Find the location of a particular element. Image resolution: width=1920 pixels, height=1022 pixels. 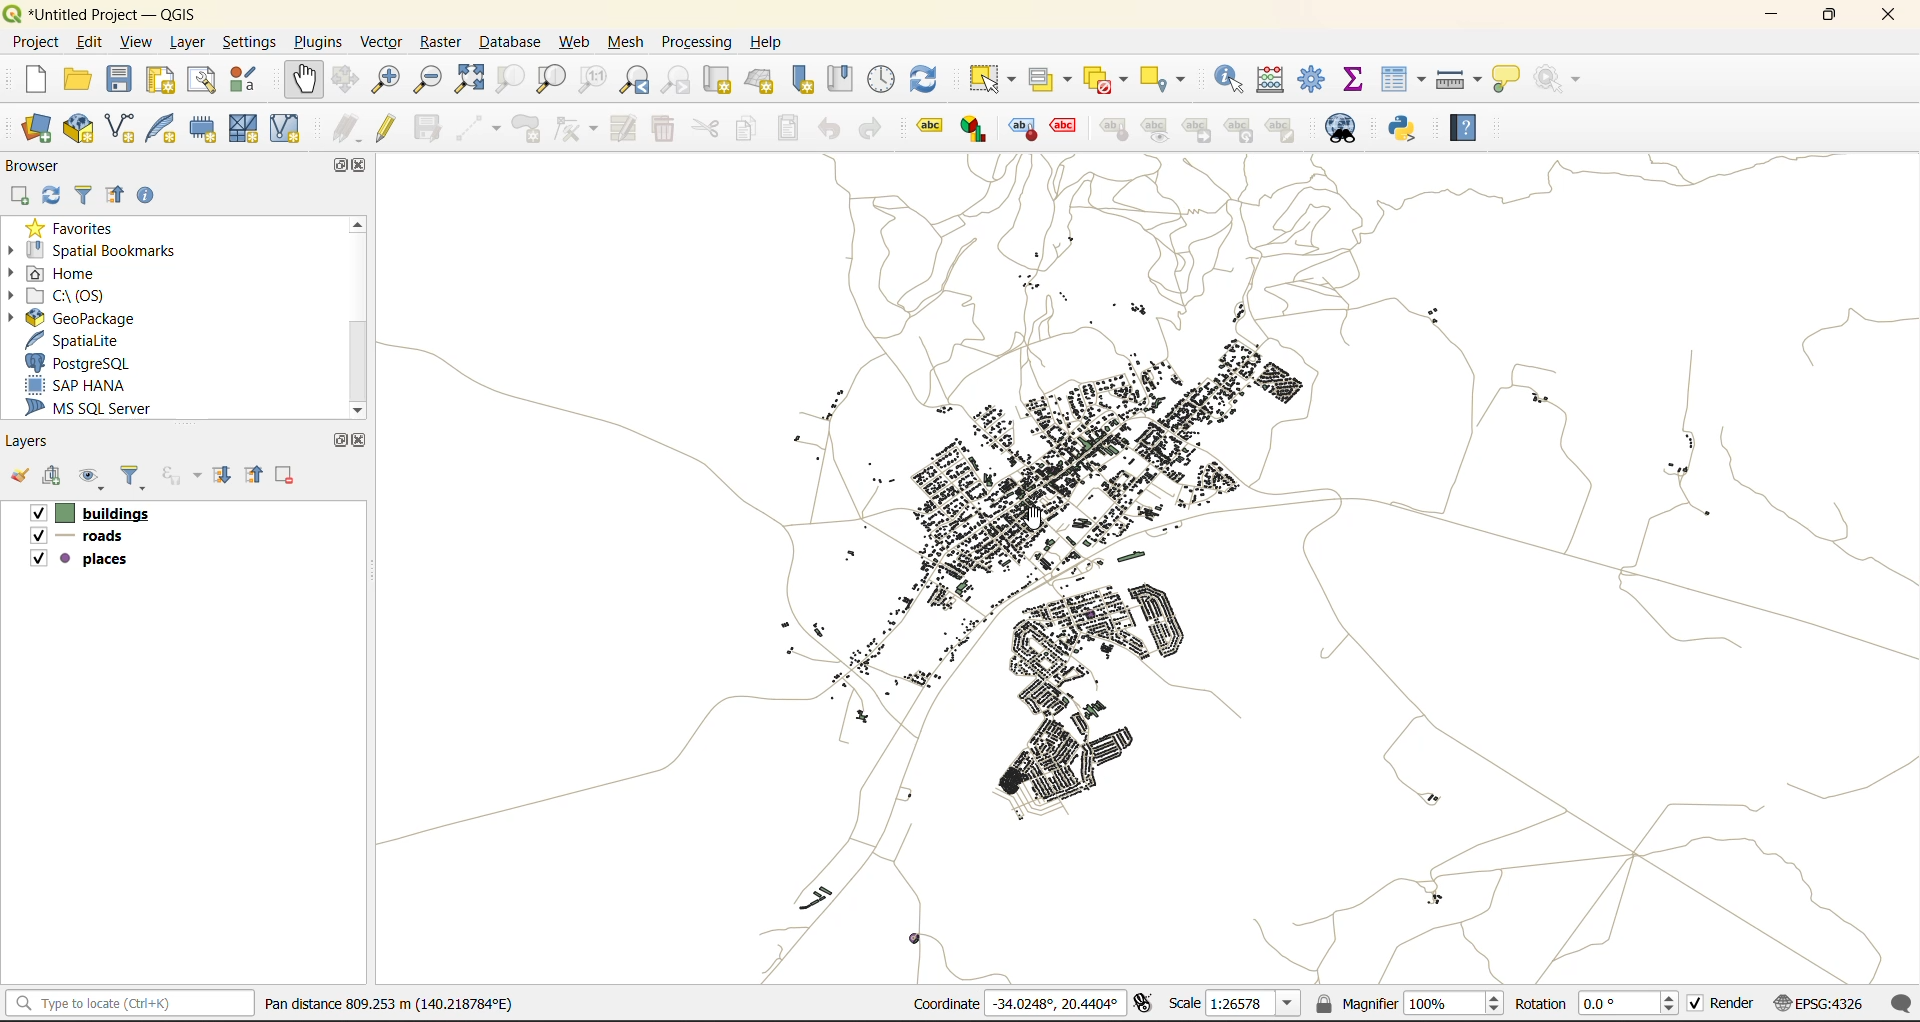

close is located at coordinates (361, 168).